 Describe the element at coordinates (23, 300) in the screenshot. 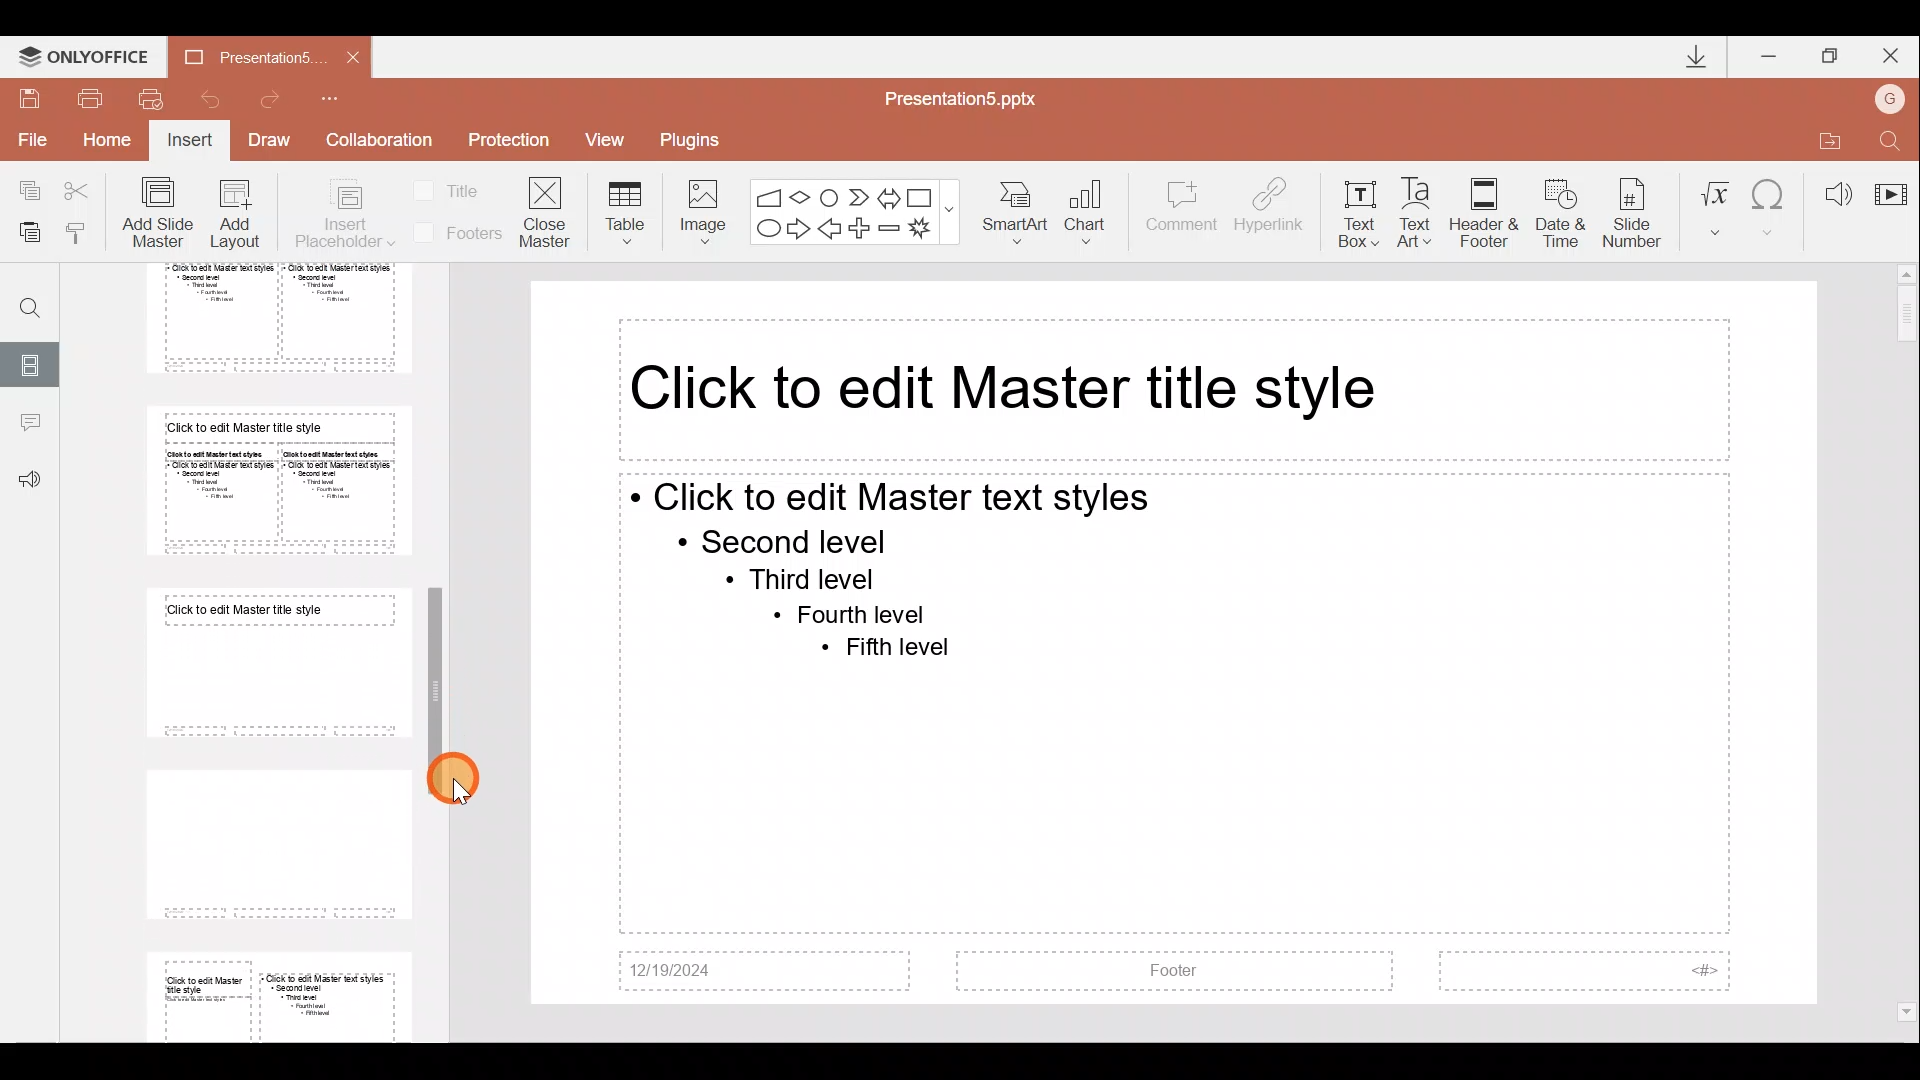

I see `Find` at that location.